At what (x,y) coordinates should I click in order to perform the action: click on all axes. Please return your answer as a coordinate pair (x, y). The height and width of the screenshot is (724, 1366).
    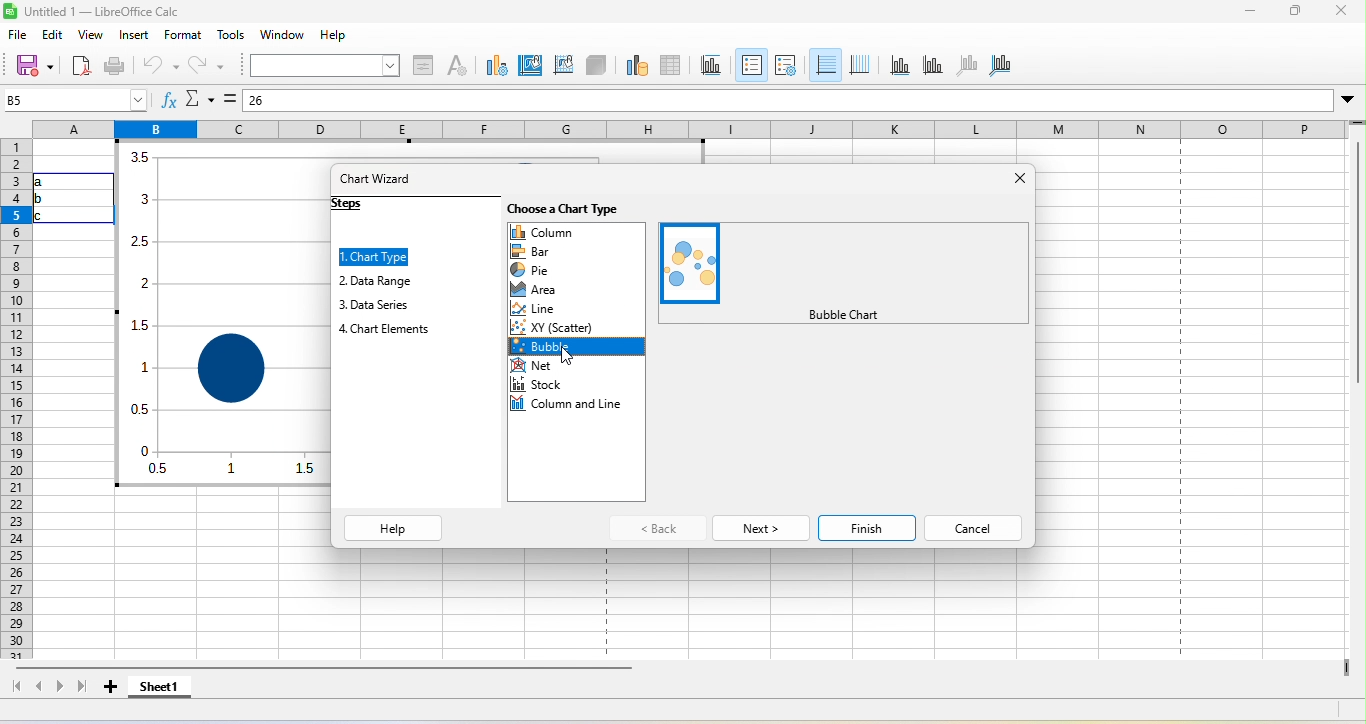
    Looking at the image, I should click on (1001, 65).